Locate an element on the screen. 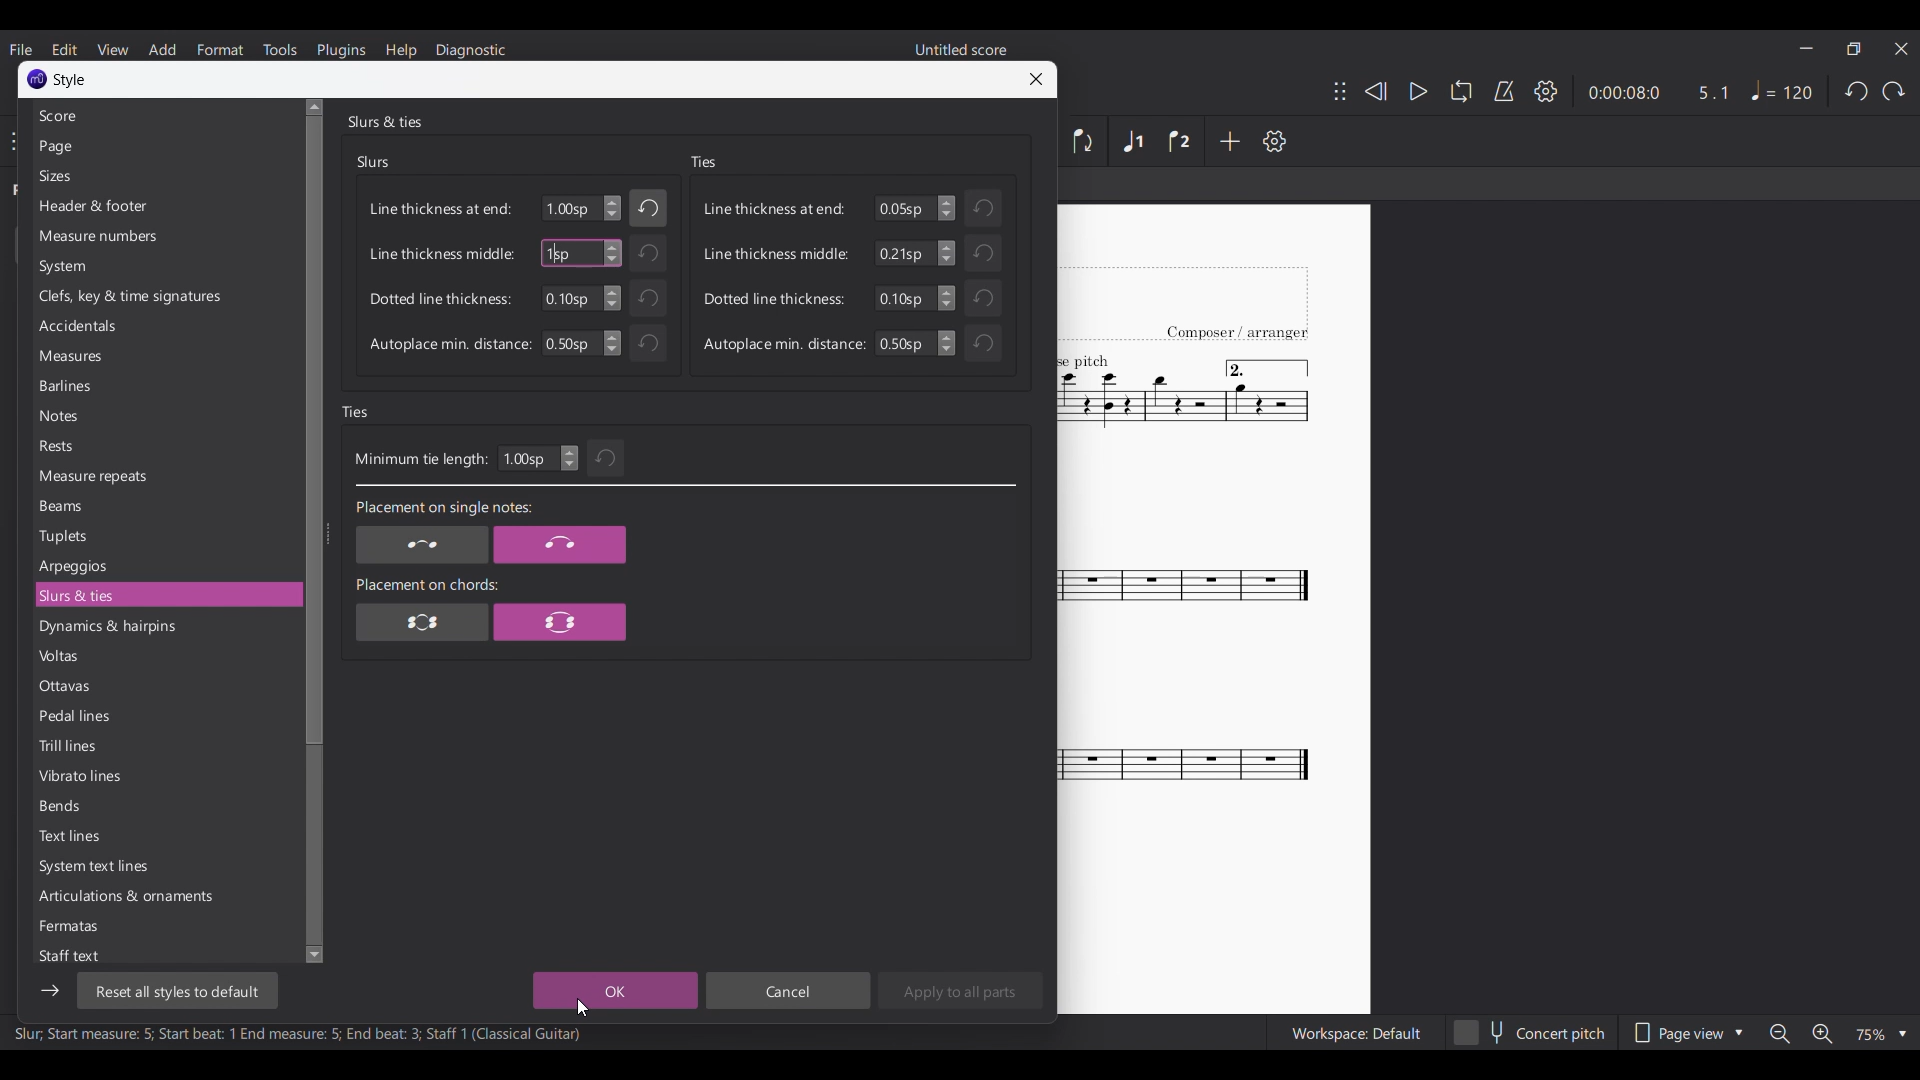 Image resolution: width=1920 pixels, height=1080 pixels. Minimize is located at coordinates (1806, 48).